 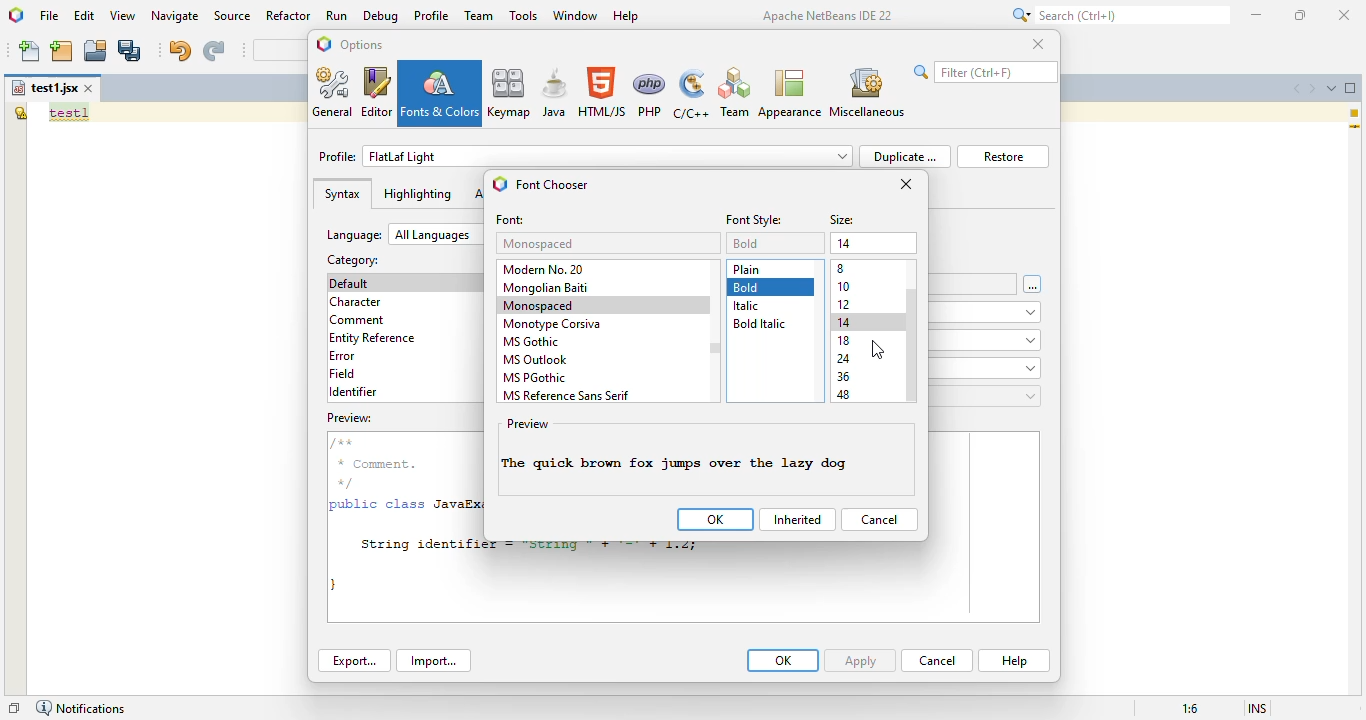 What do you see at coordinates (1332, 88) in the screenshot?
I see `show opened documents list` at bounding box center [1332, 88].